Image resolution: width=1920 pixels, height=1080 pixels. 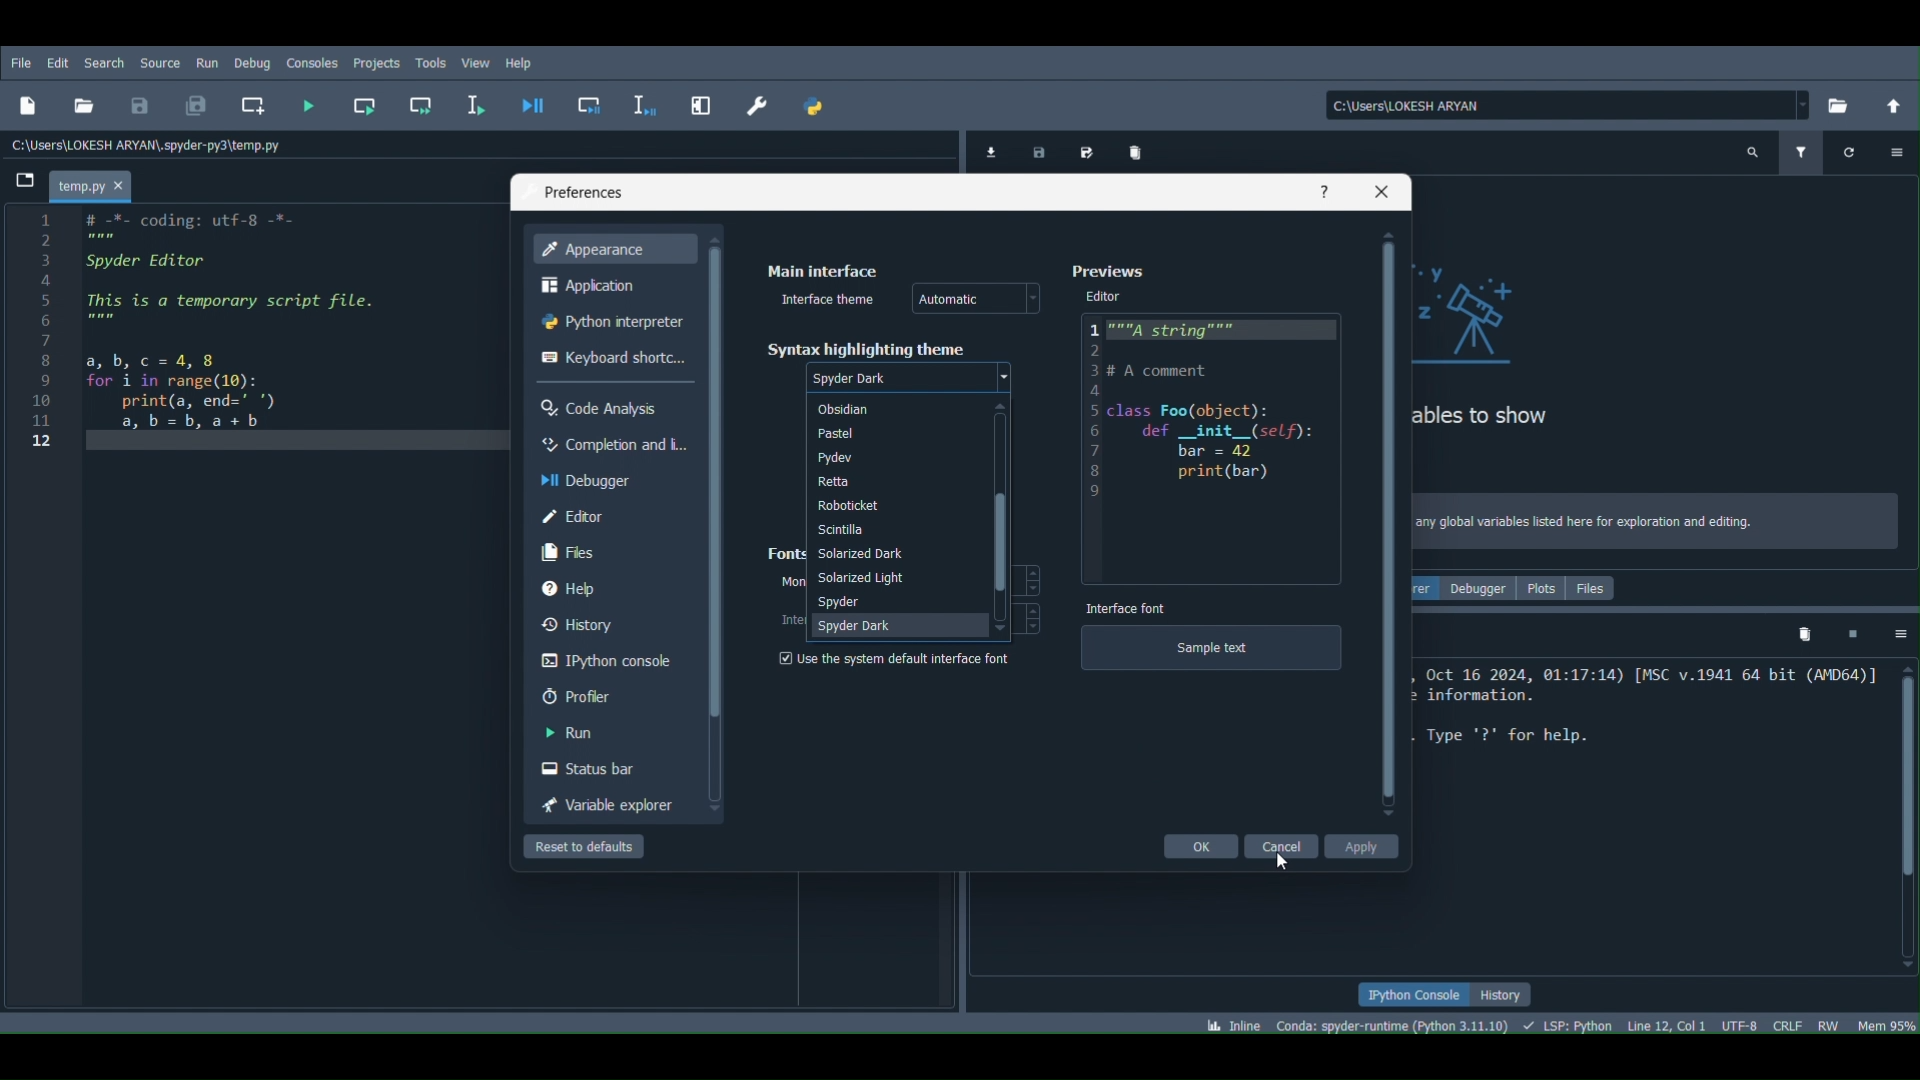 What do you see at coordinates (603, 408) in the screenshot?
I see `Code Analysis` at bounding box center [603, 408].